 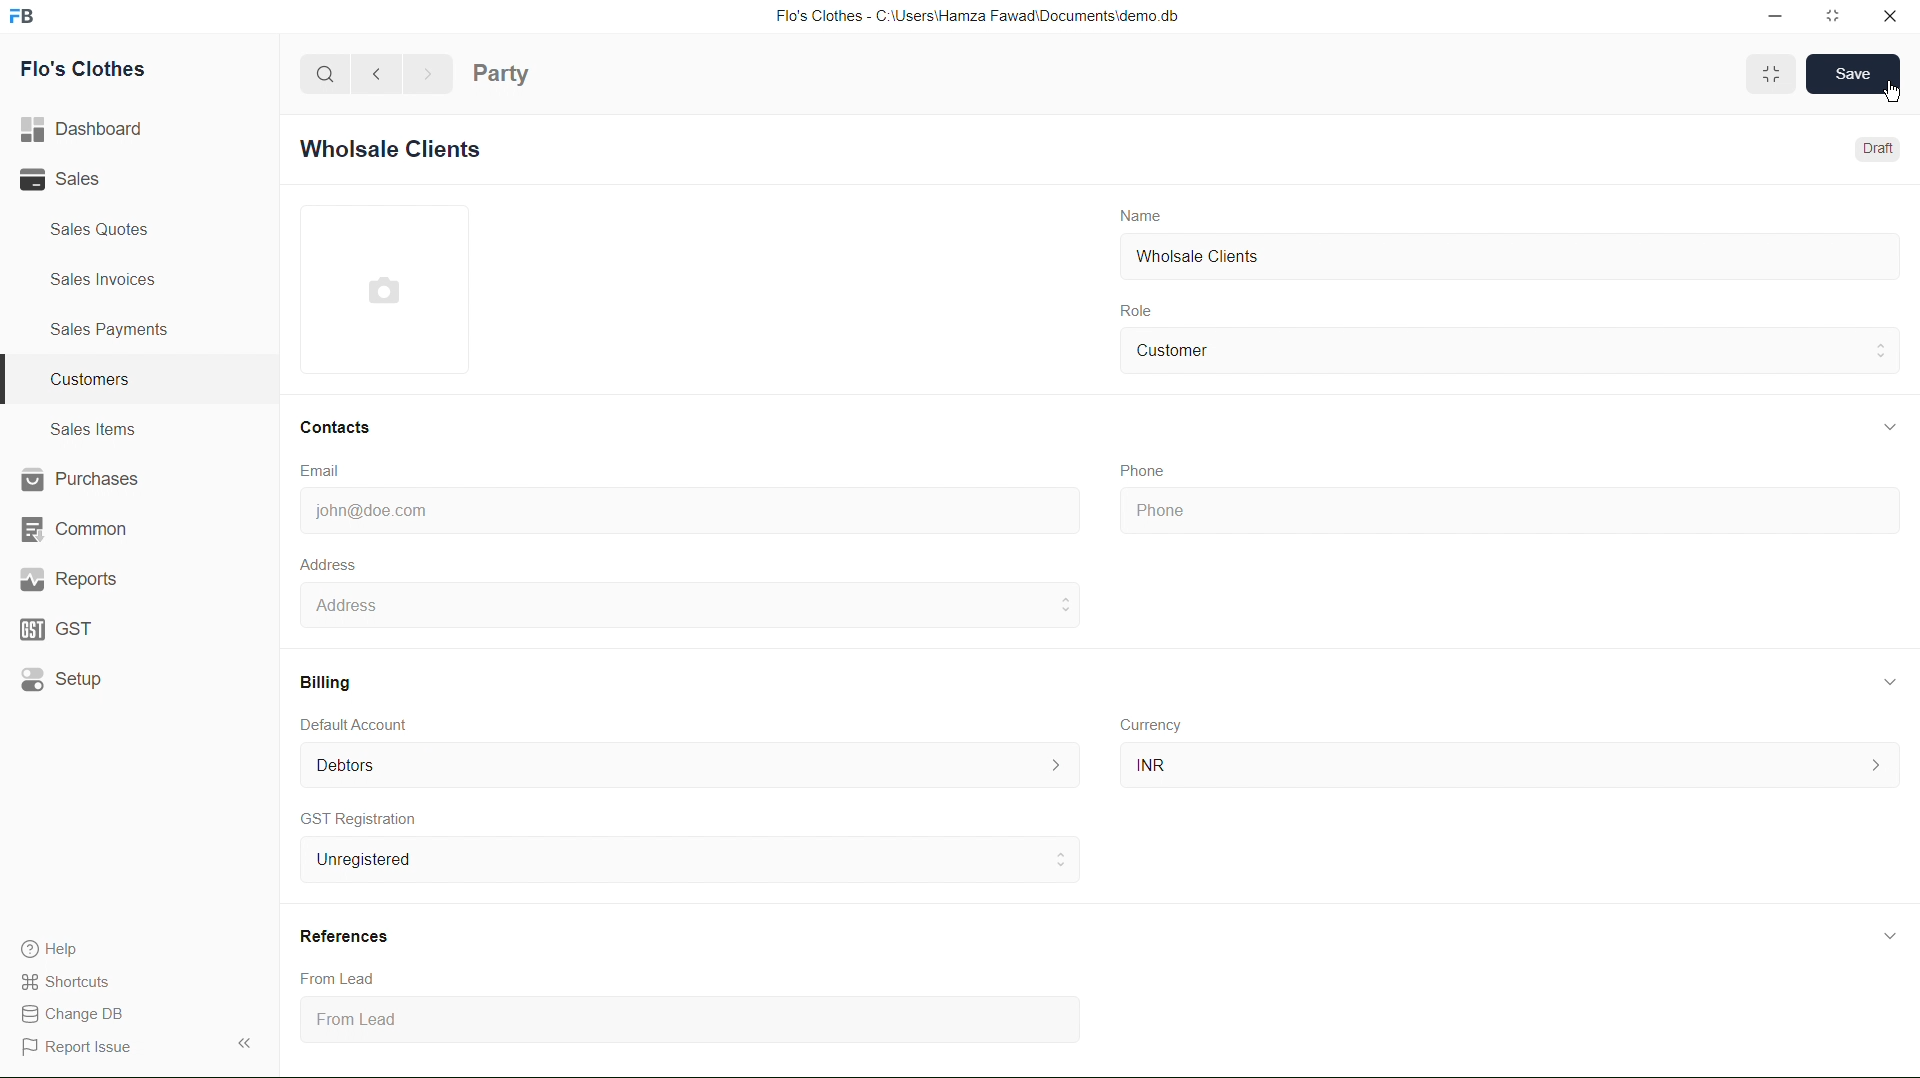 I want to click on Role, so click(x=1146, y=306).